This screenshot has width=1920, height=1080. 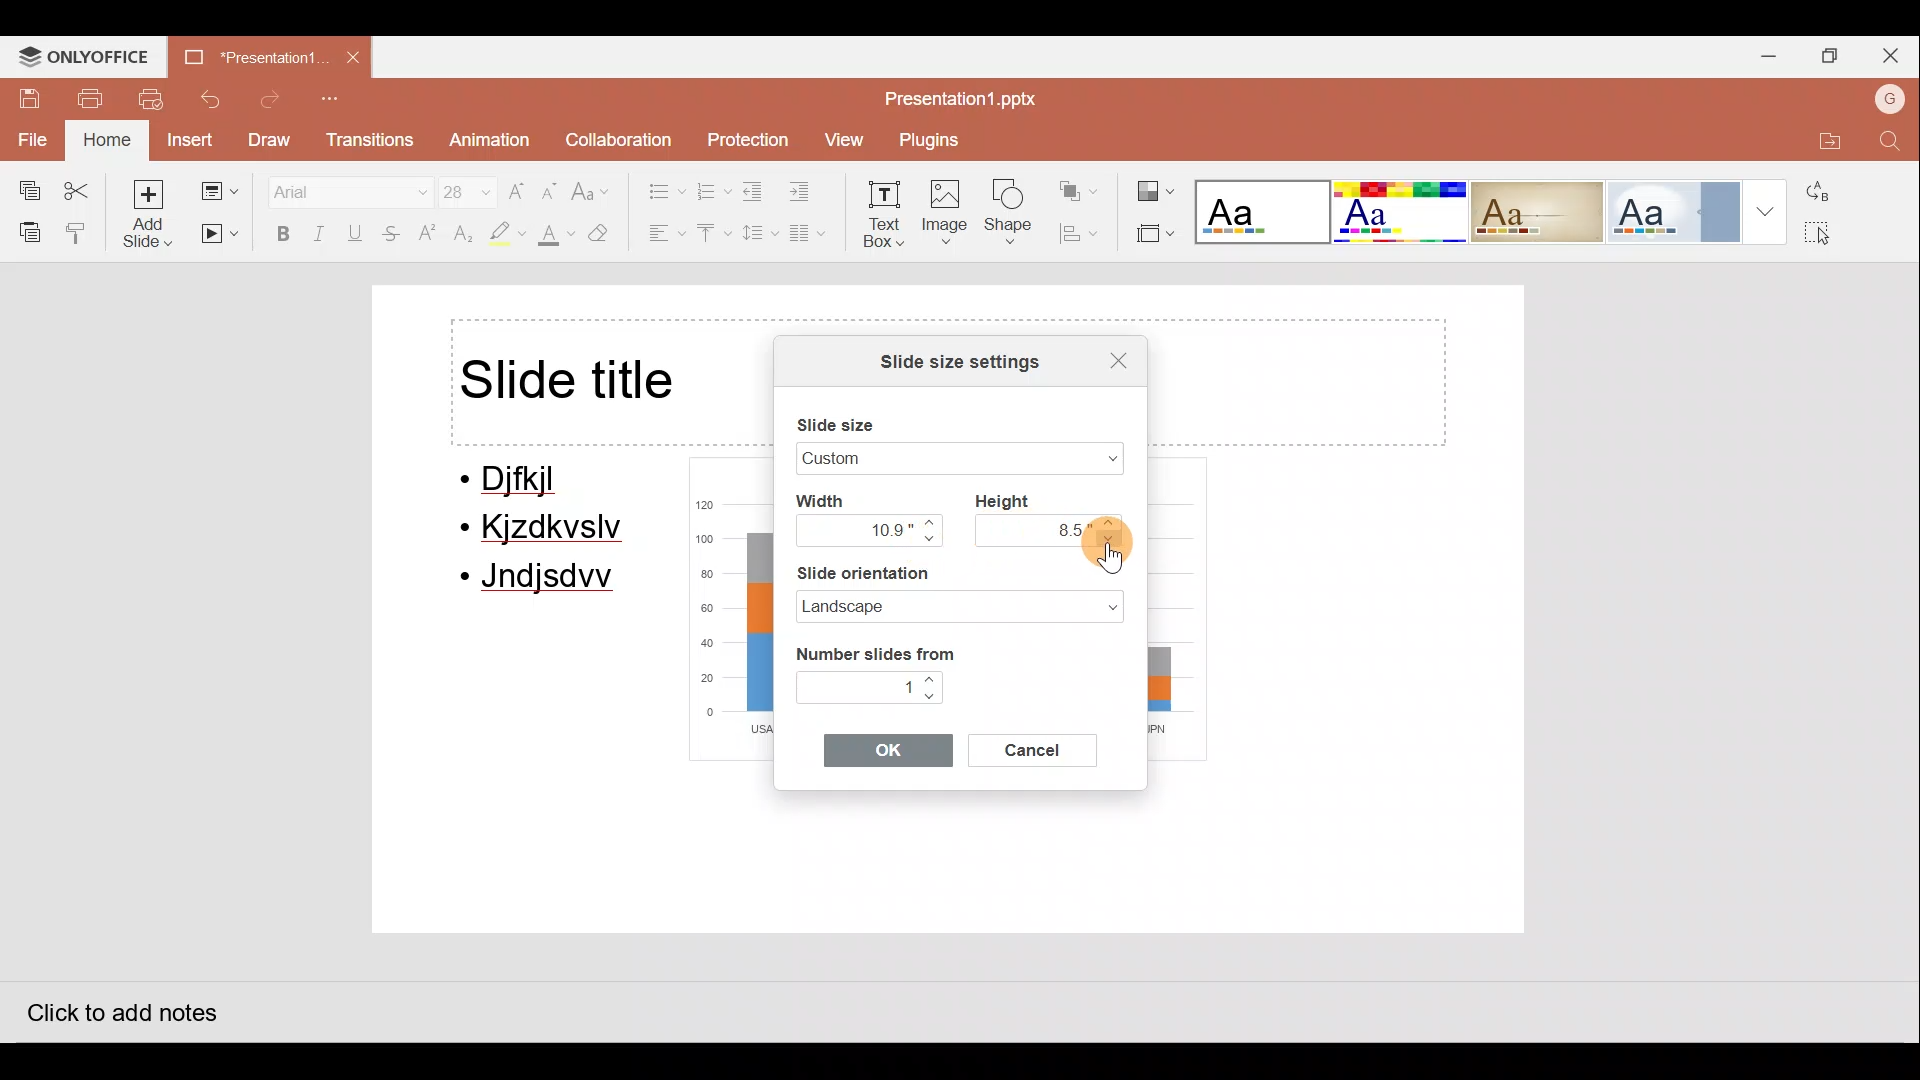 What do you see at coordinates (1684, 209) in the screenshot?
I see `Theme 4` at bounding box center [1684, 209].